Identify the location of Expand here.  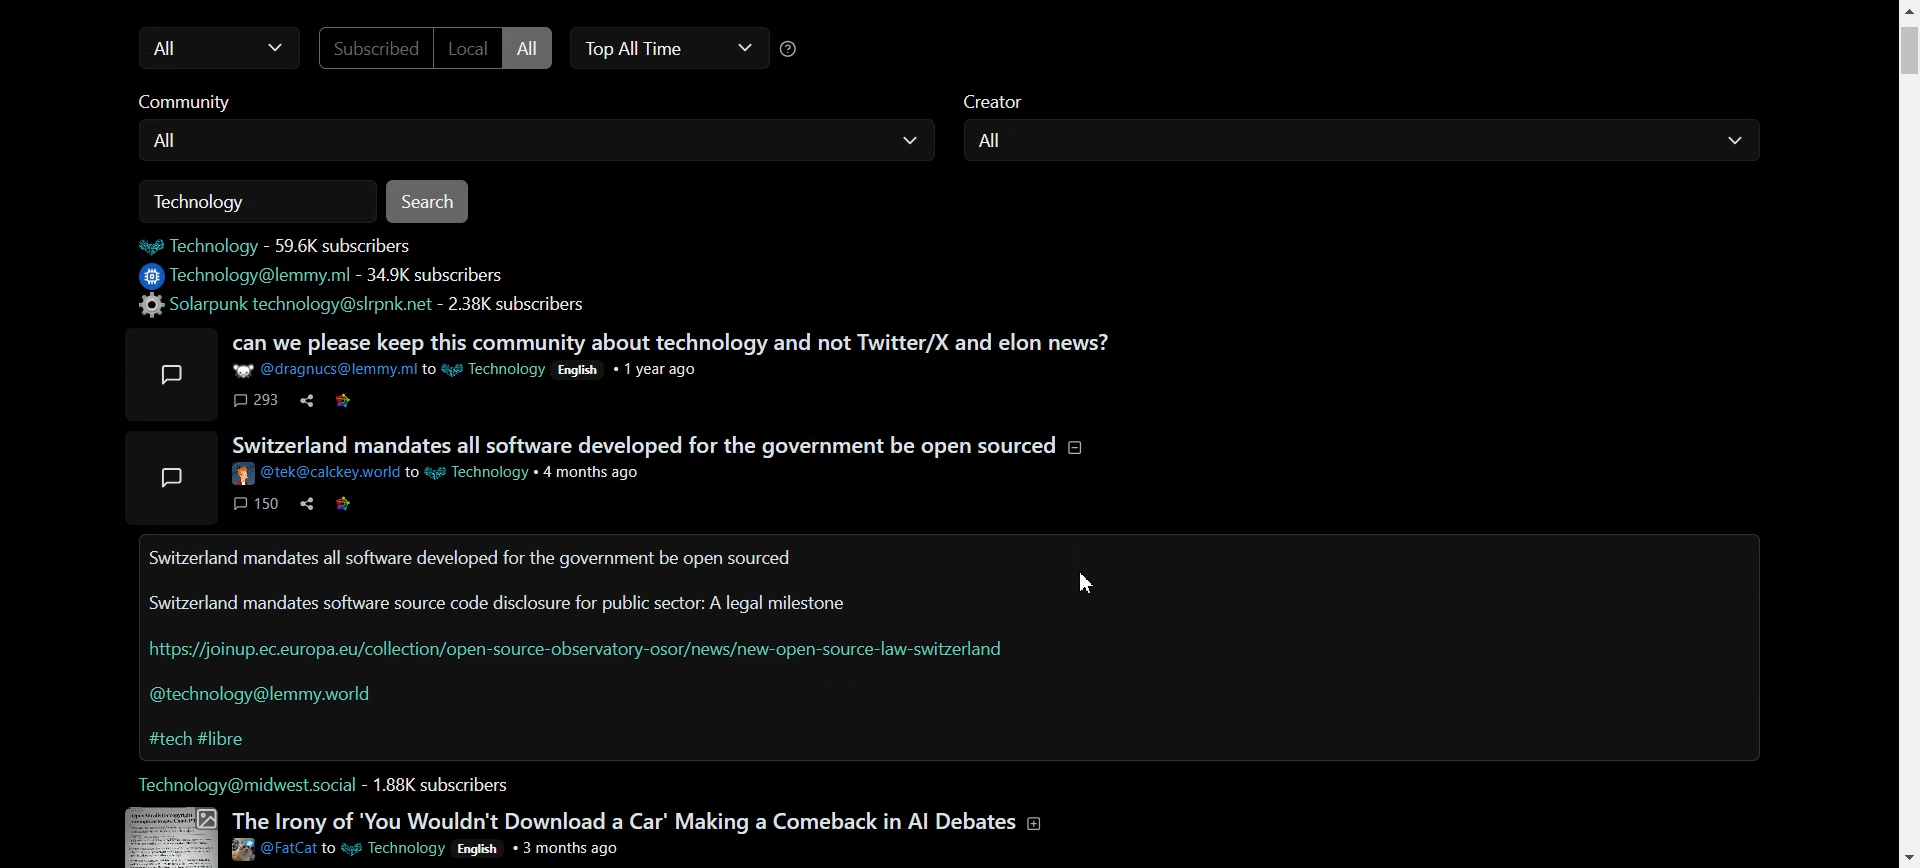
(173, 478).